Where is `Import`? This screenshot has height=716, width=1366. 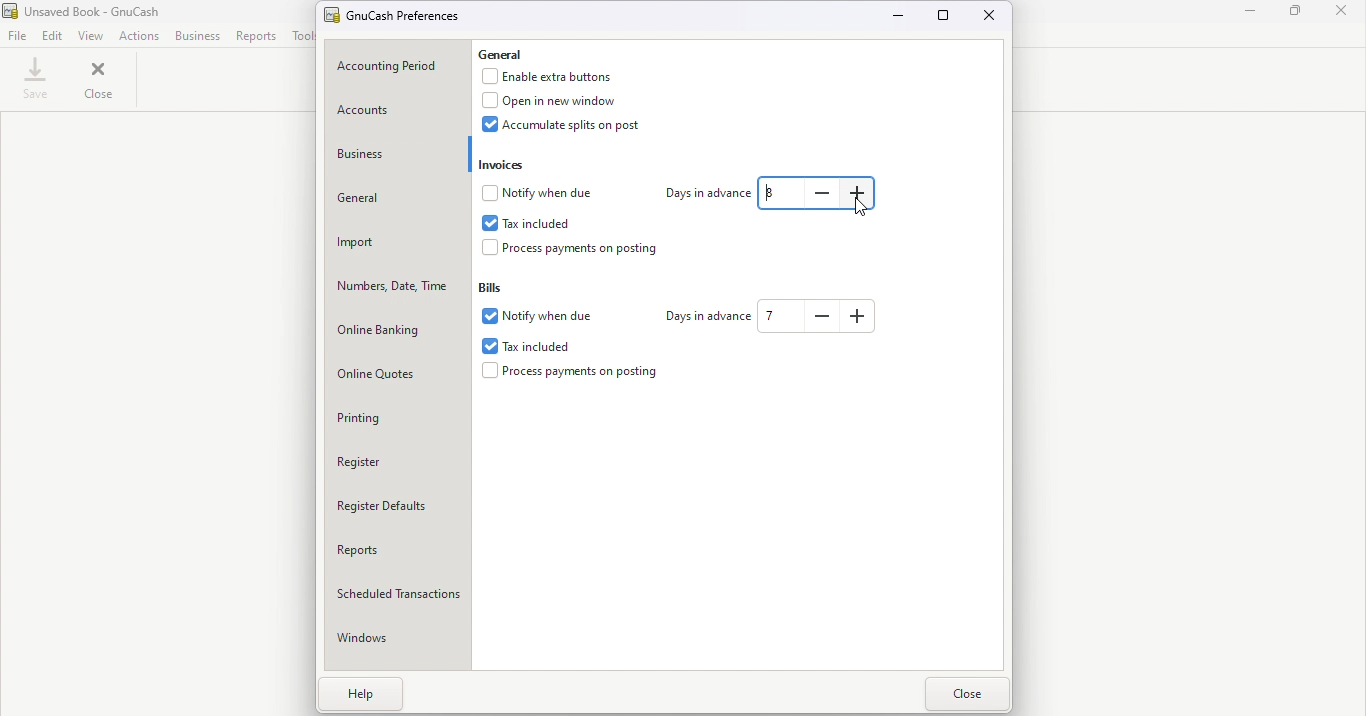 Import is located at coordinates (396, 244).